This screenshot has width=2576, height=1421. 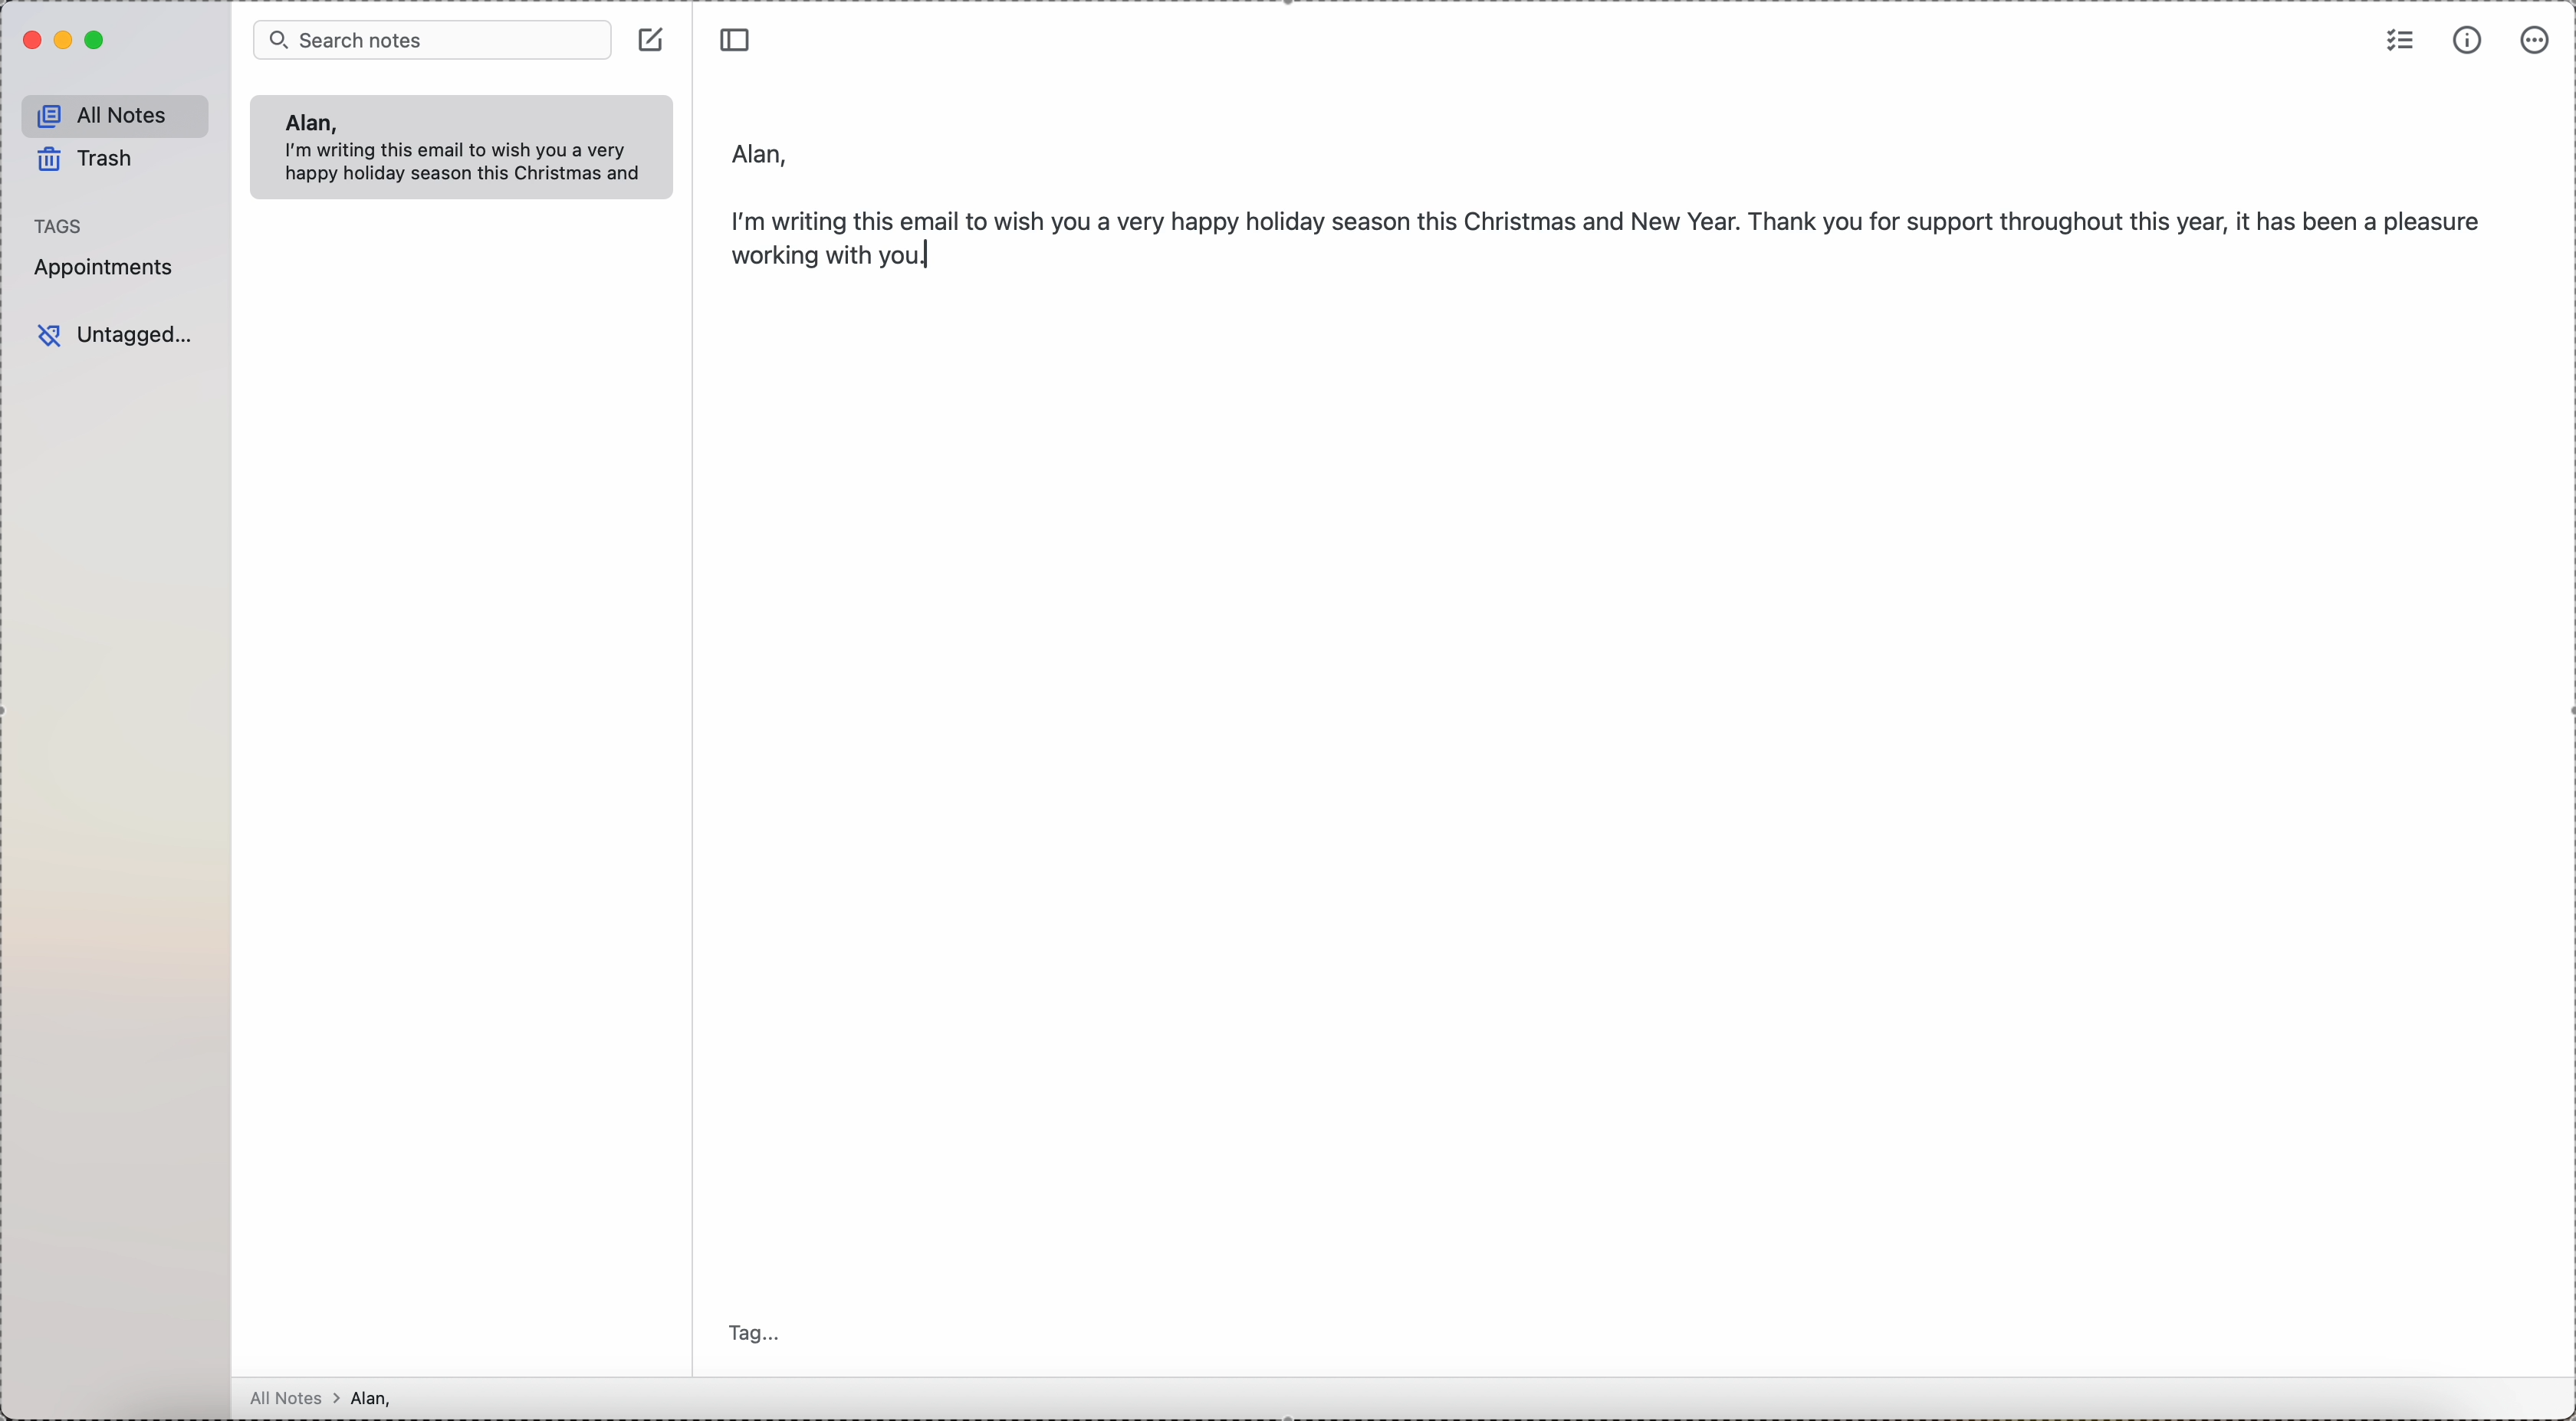 What do you see at coordinates (762, 148) in the screenshot?
I see `Alan,` at bounding box center [762, 148].